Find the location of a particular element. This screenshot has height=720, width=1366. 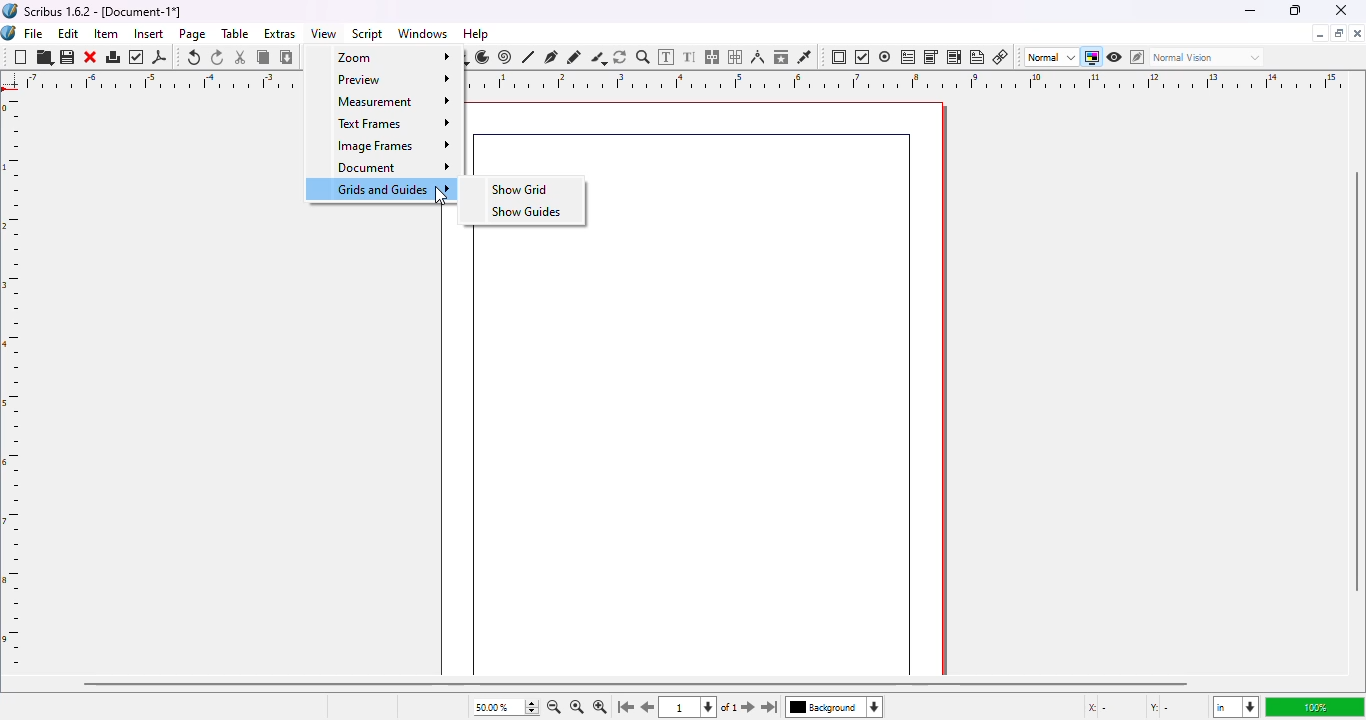

insert is located at coordinates (149, 33).